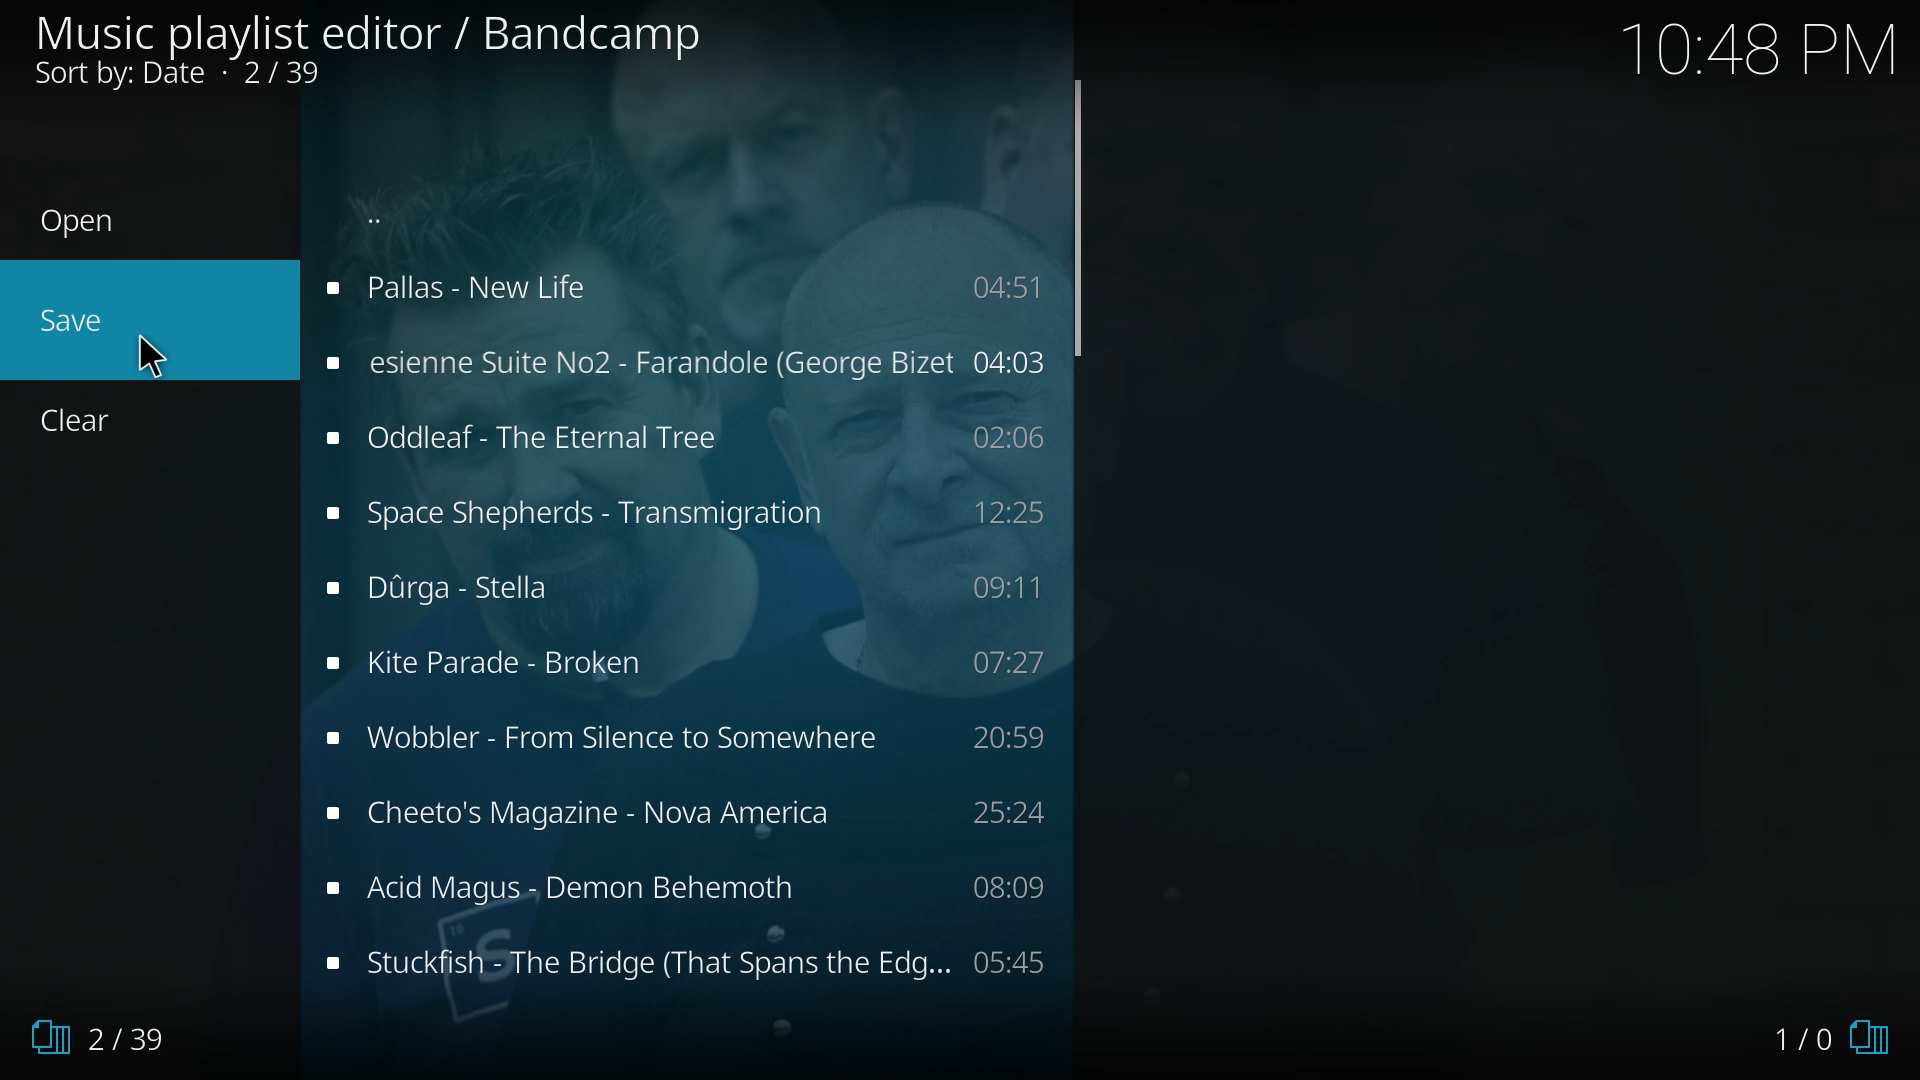 This screenshot has width=1920, height=1080. I want to click on song, so click(682, 361).